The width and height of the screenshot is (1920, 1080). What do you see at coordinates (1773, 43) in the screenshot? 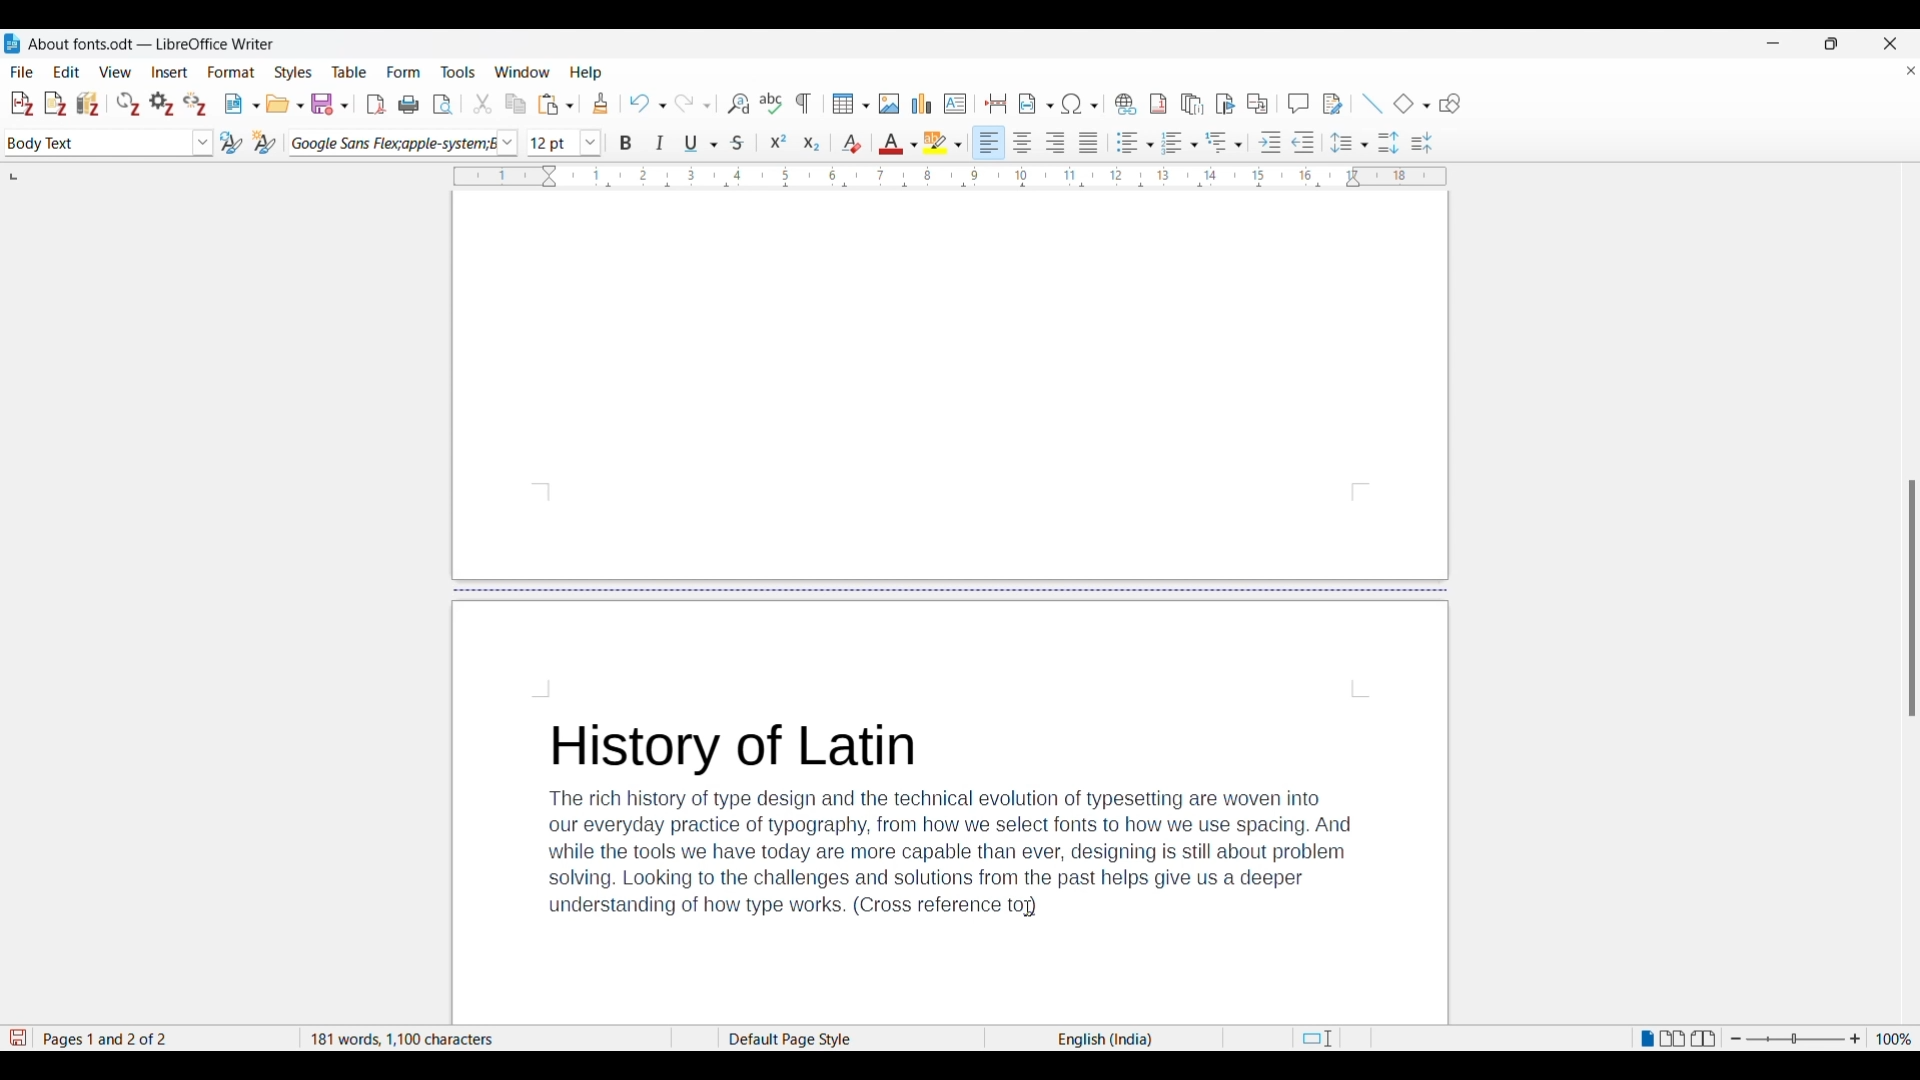
I see `Minimize` at bounding box center [1773, 43].